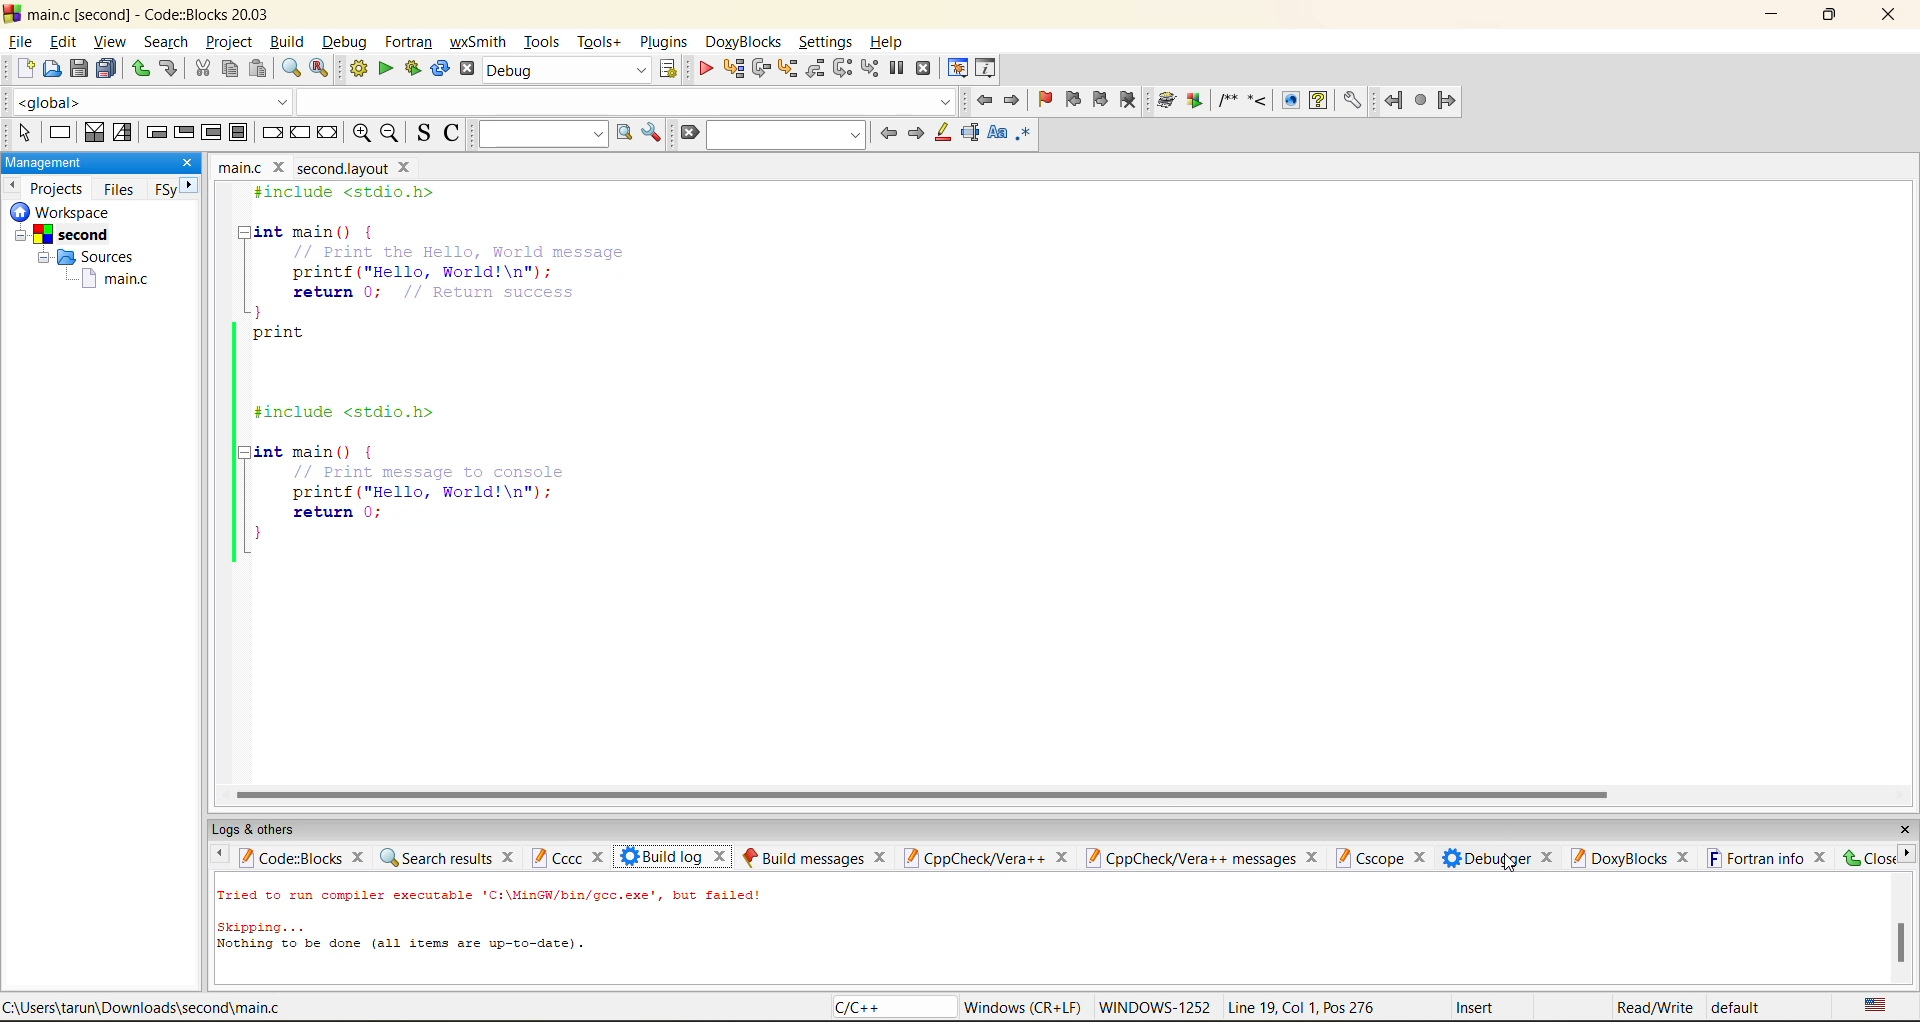  What do you see at coordinates (149, 1007) in the screenshot?
I see `file location` at bounding box center [149, 1007].